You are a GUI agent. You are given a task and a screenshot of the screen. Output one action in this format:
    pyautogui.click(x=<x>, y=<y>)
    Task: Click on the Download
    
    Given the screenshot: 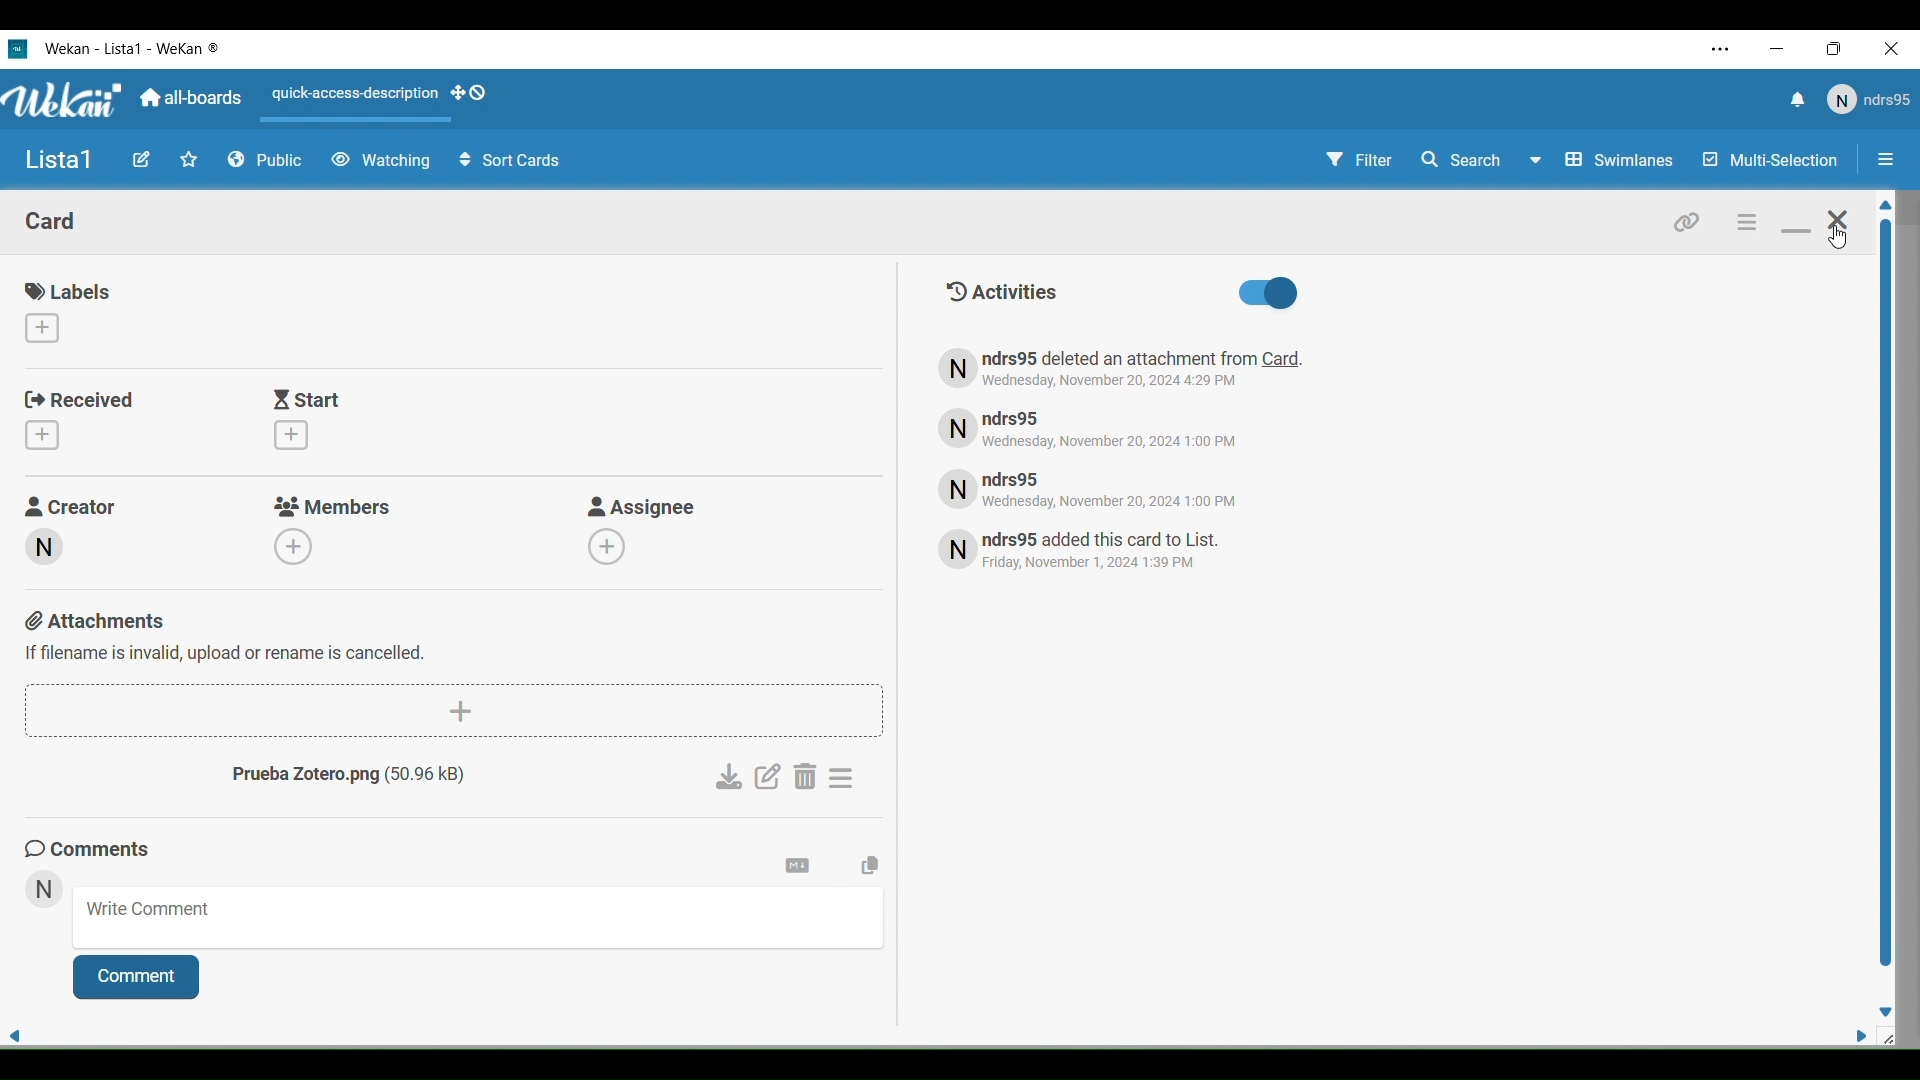 What is the action you would take?
    pyautogui.click(x=720, y=777)
    